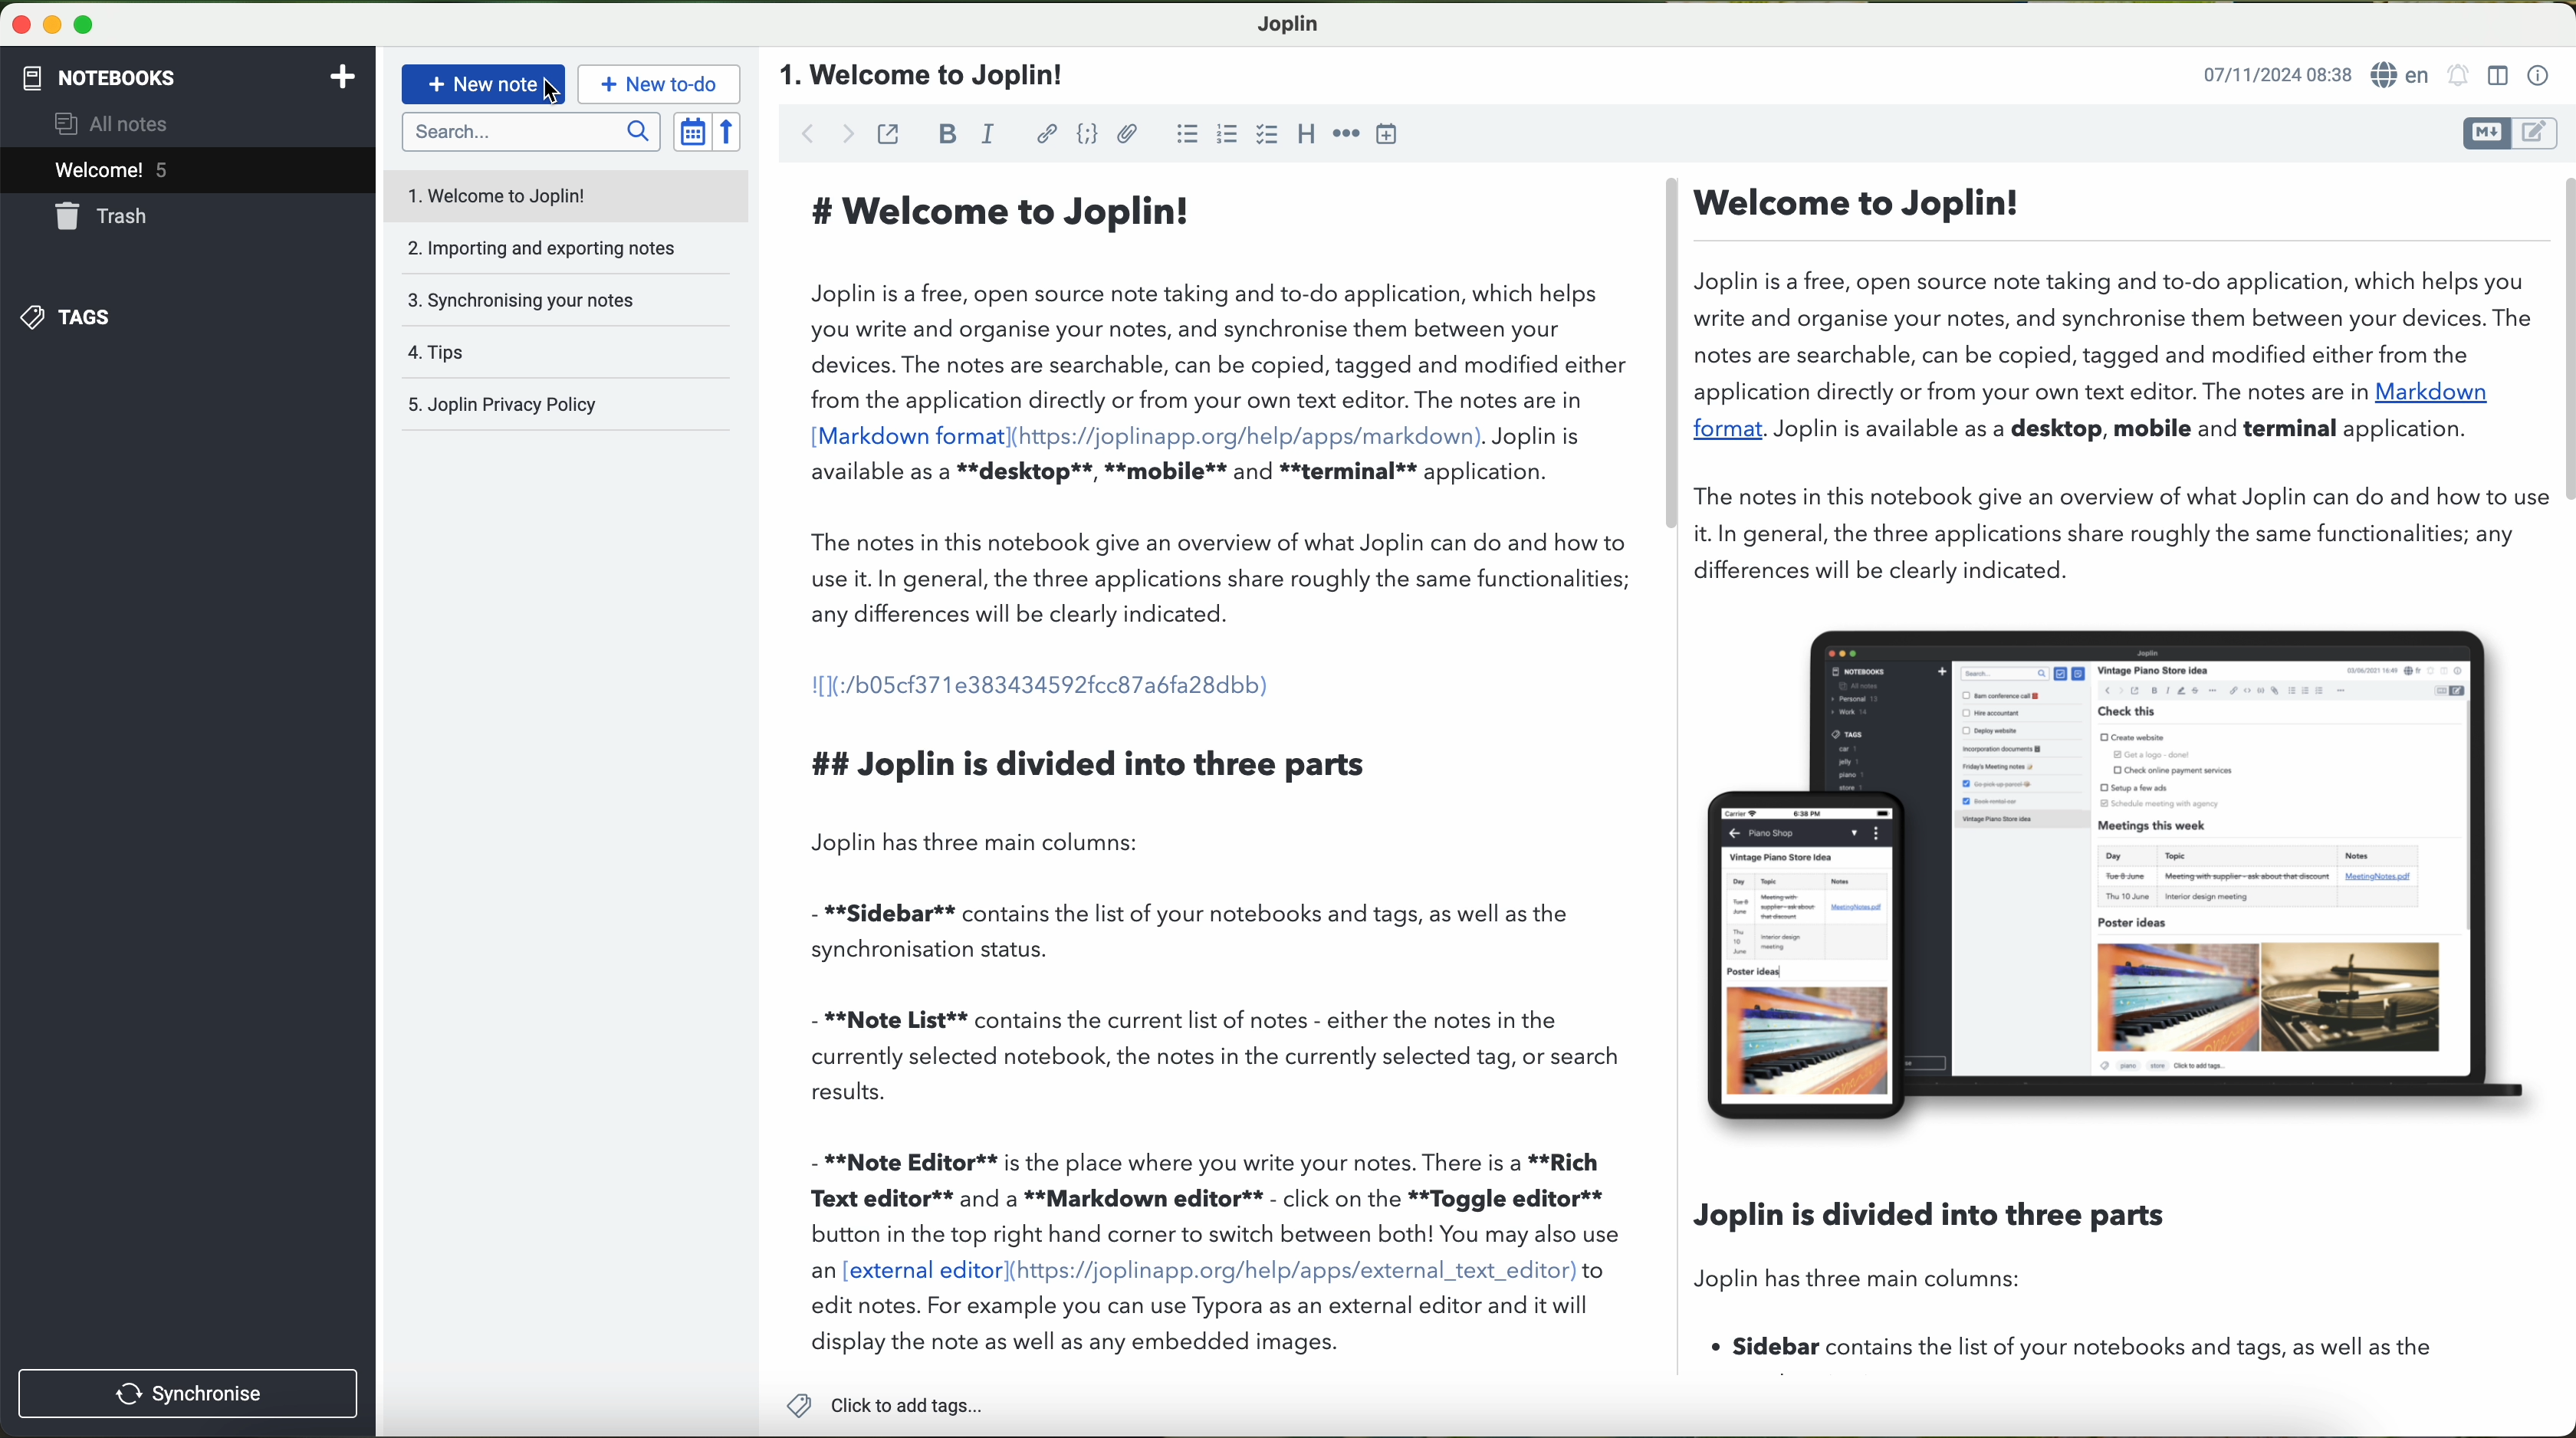 Image resolution: width=2576 pixels, height=1438 pixels. Describe the element at coordinates (1346, 135) in the screenshot. I see `horizontal rule` at that location.